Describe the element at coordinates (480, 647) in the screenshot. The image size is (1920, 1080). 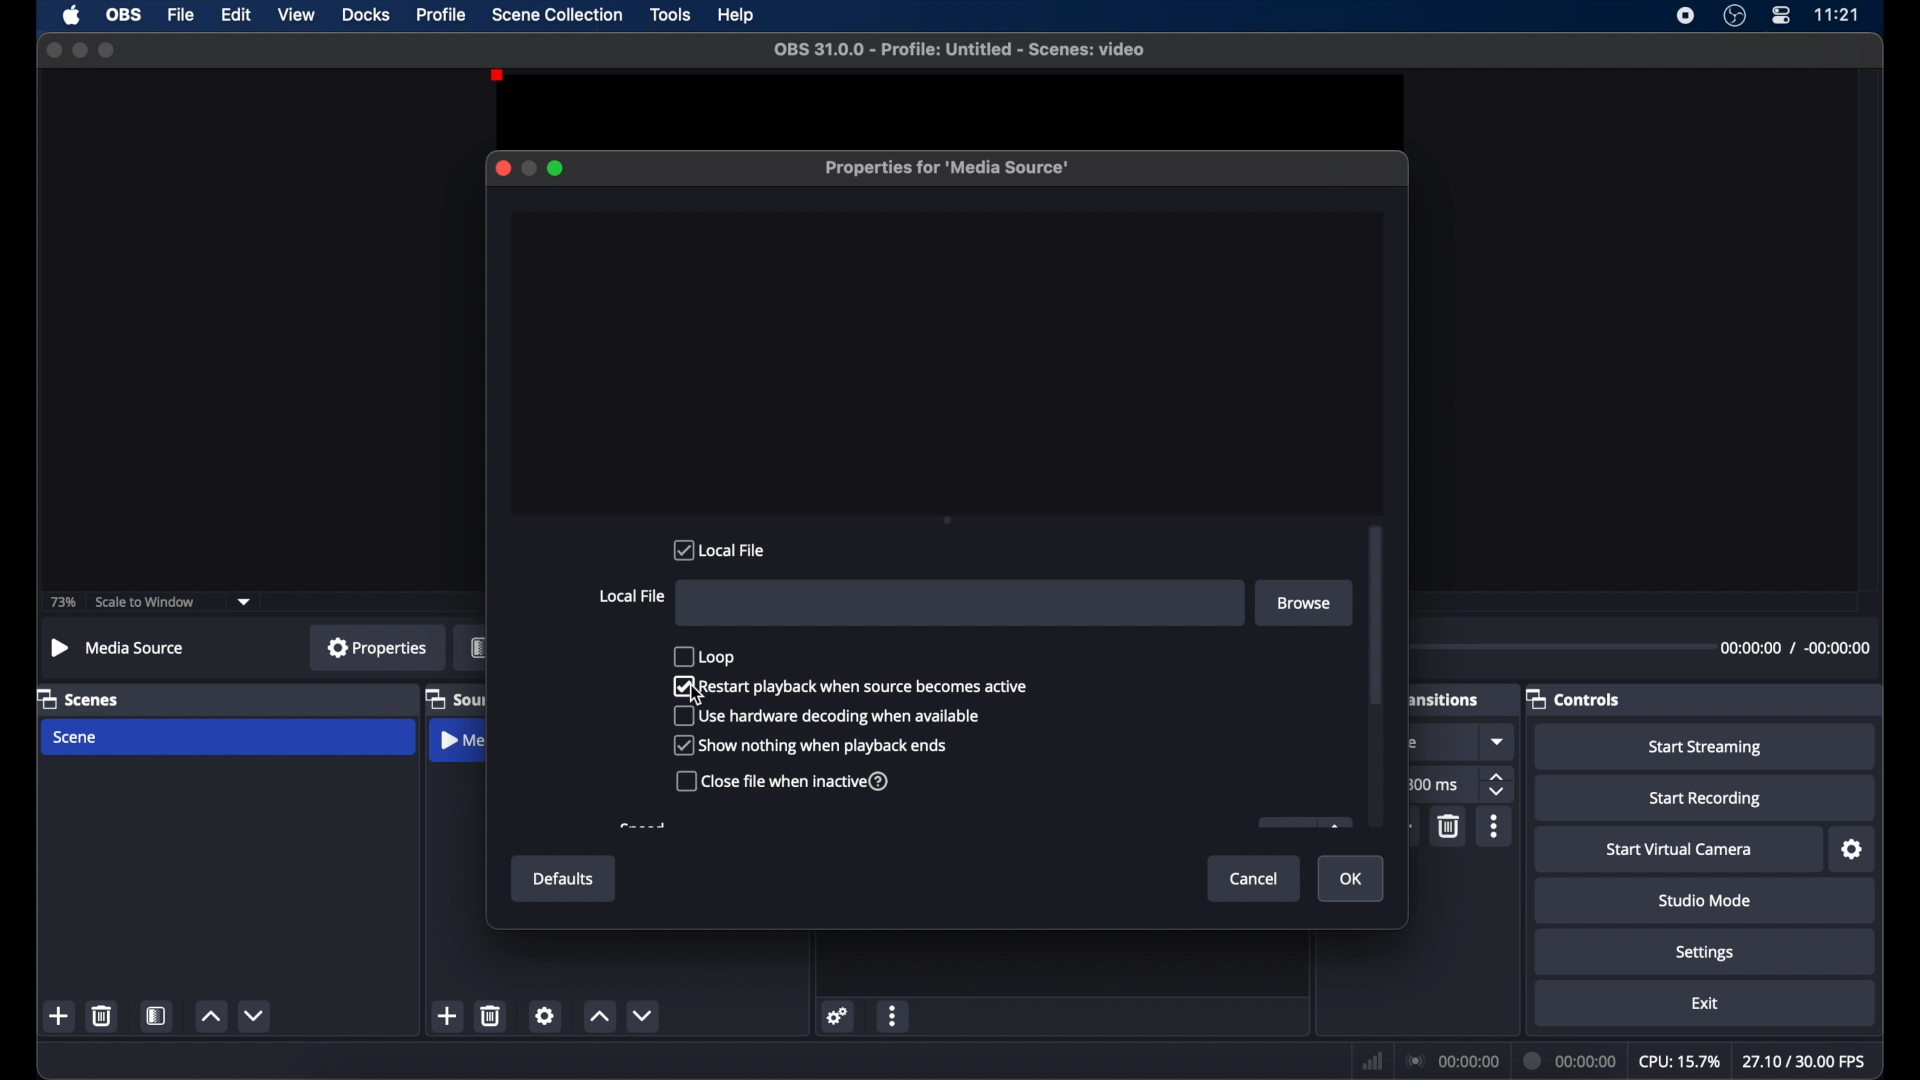
I see `filters` at that location.